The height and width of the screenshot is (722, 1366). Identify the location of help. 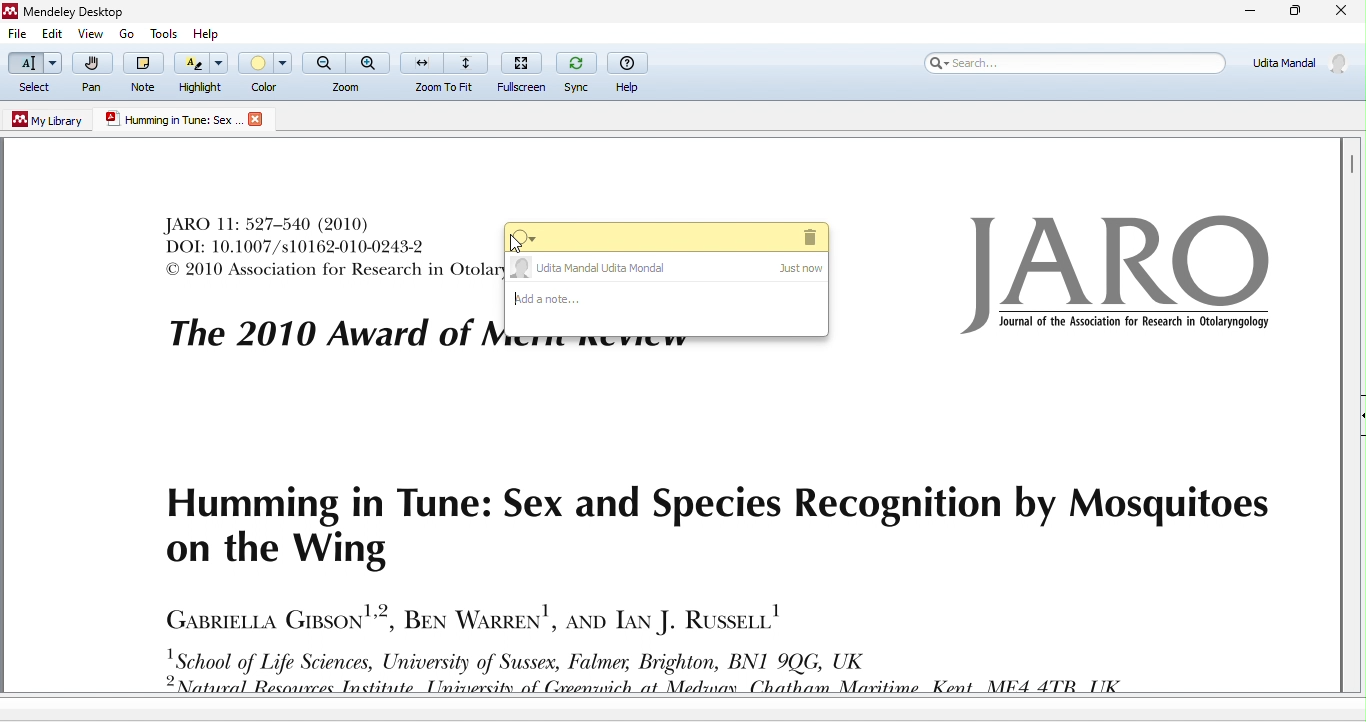
(632, 73).